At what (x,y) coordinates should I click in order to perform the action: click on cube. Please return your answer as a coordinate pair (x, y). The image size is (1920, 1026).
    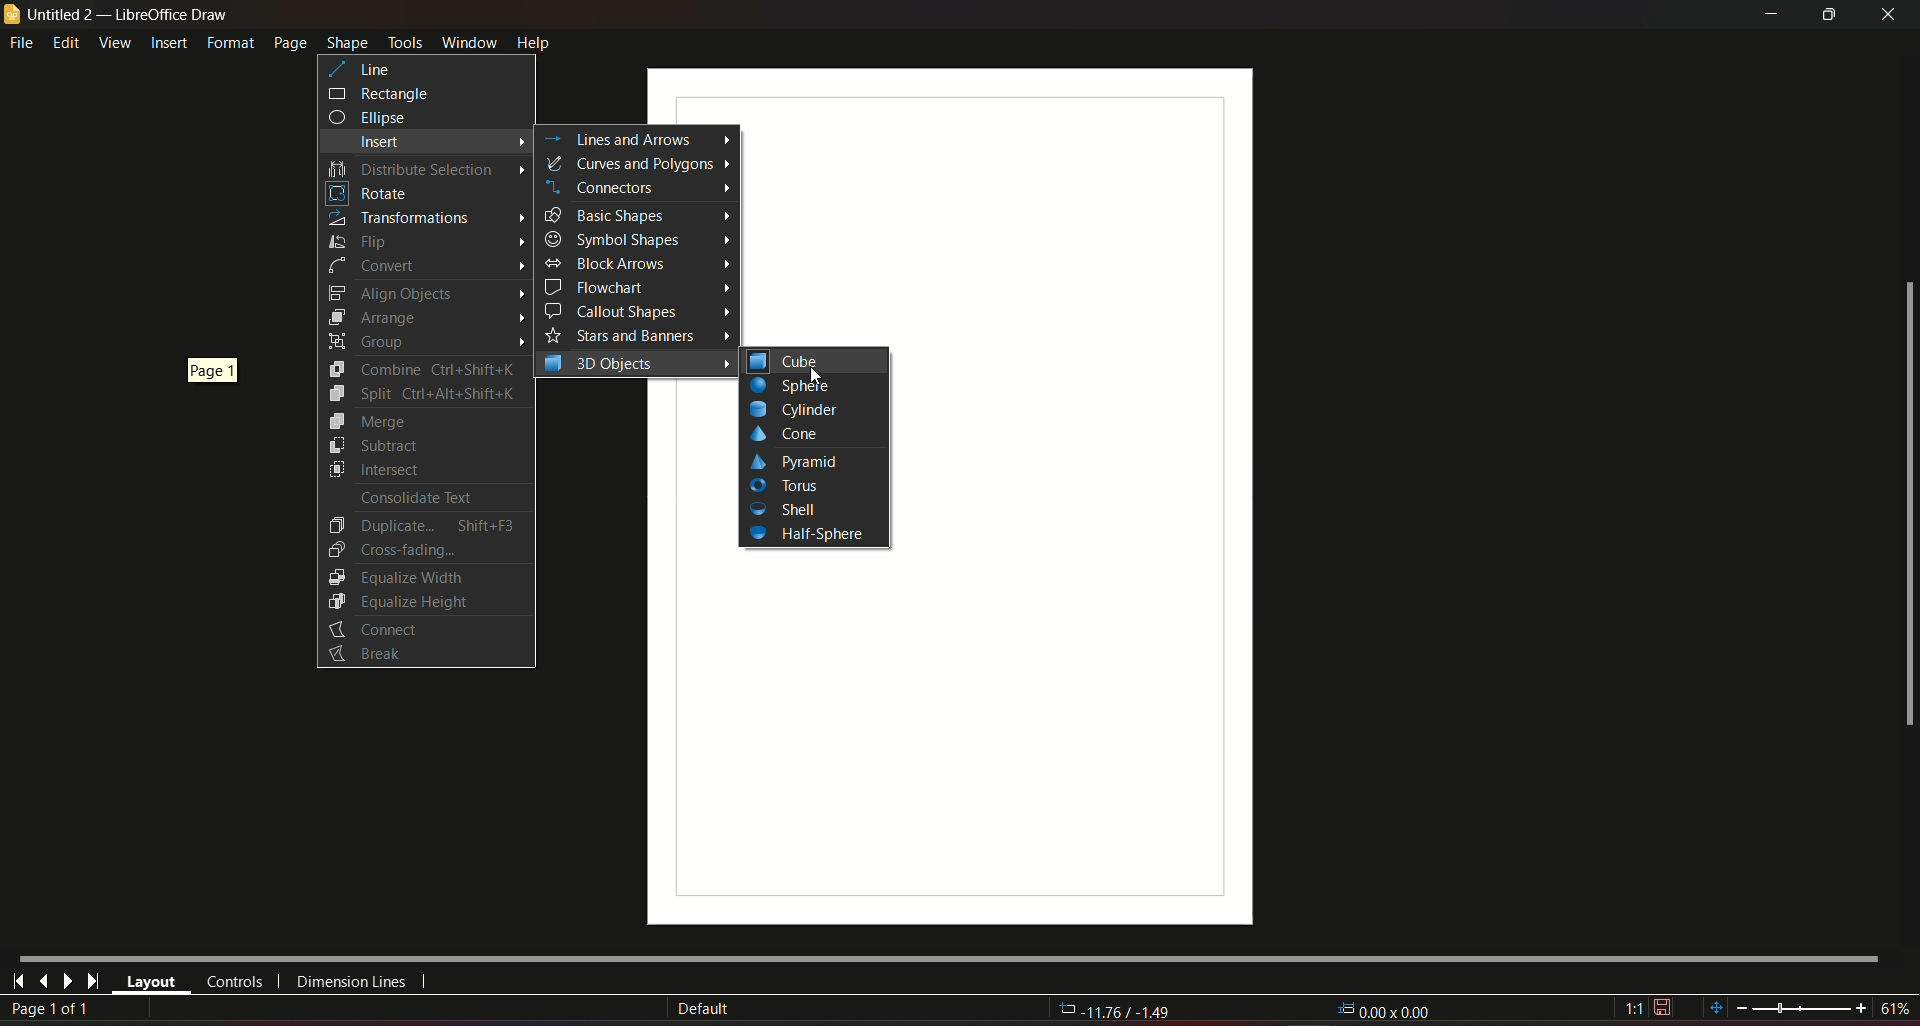
    Looking at the image, I should click on (797, 361).